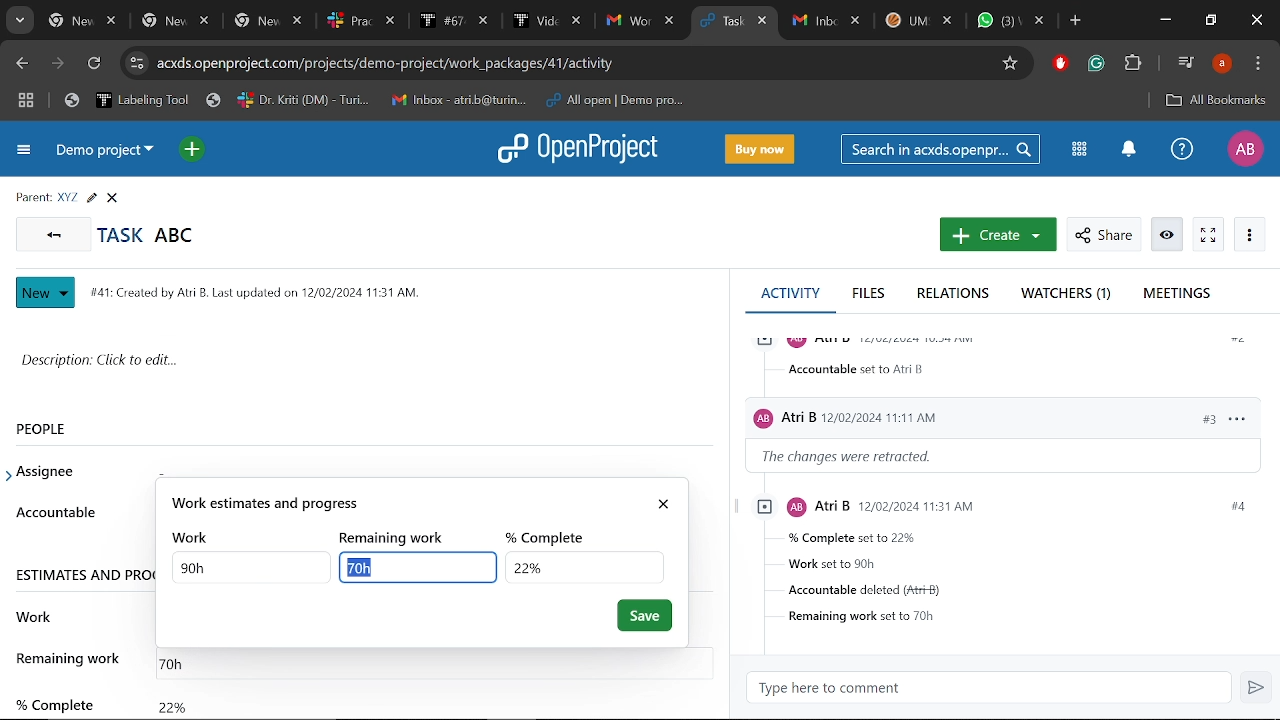 This screenshot has height=720, width=1280. What do you see at coordinates (61, 65) in the screenshot?
I see `Next page` at bounding box center [61, 65].